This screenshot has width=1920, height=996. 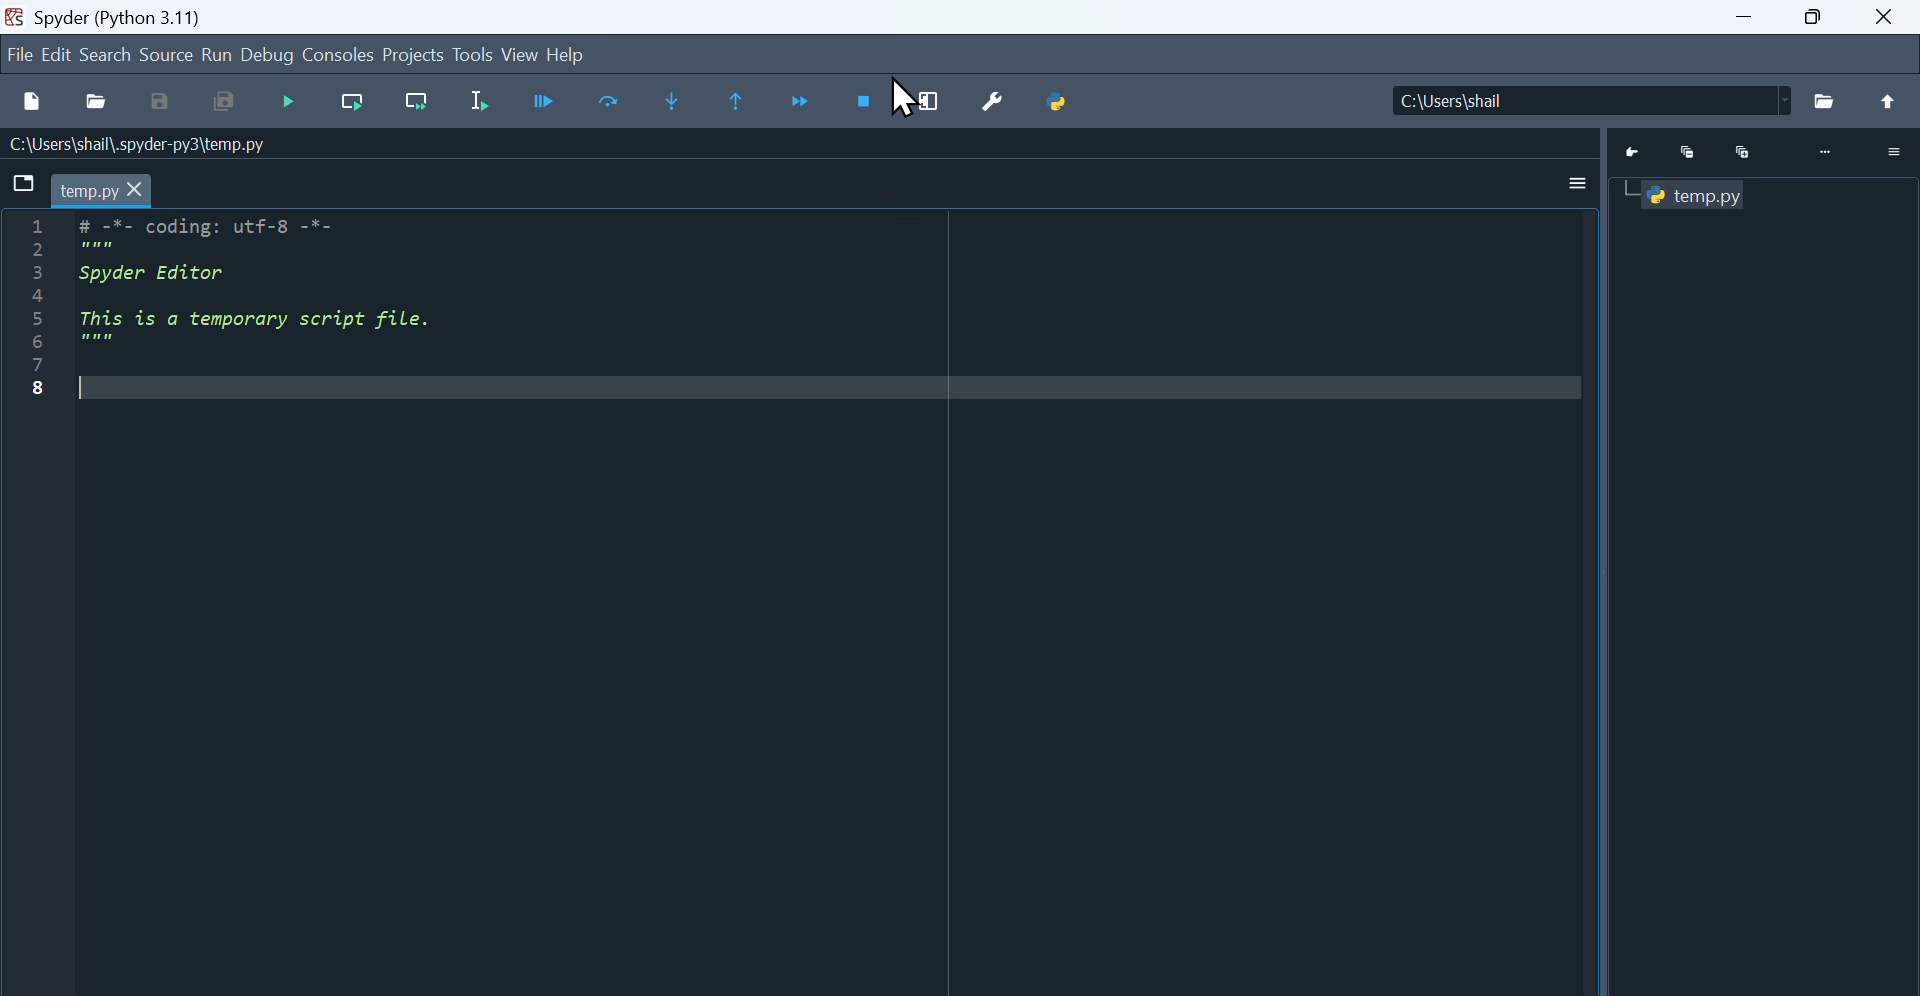 What do you see at coordinates (57, 53) in the screenshot?
I see `` at bounding box center [57, 53].